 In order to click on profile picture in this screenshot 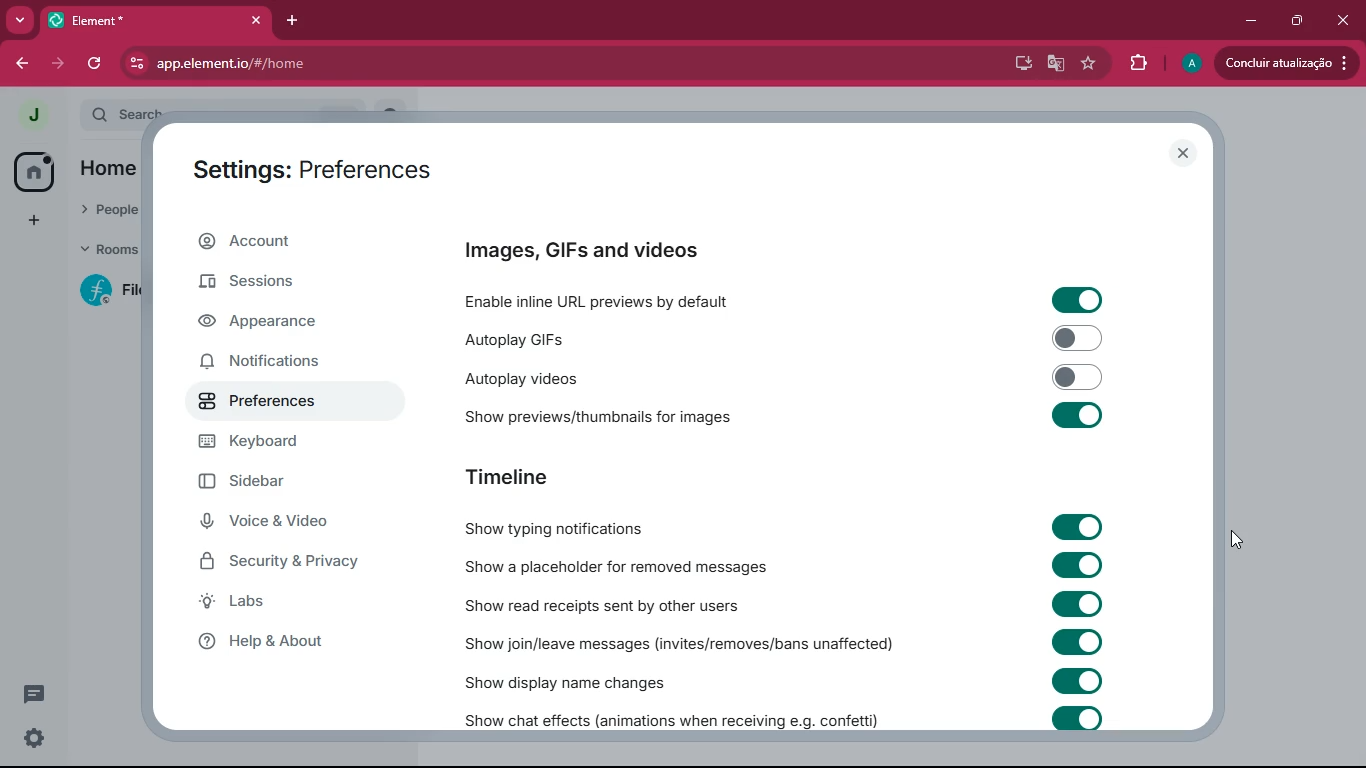, I will do `click(32, 116)`.